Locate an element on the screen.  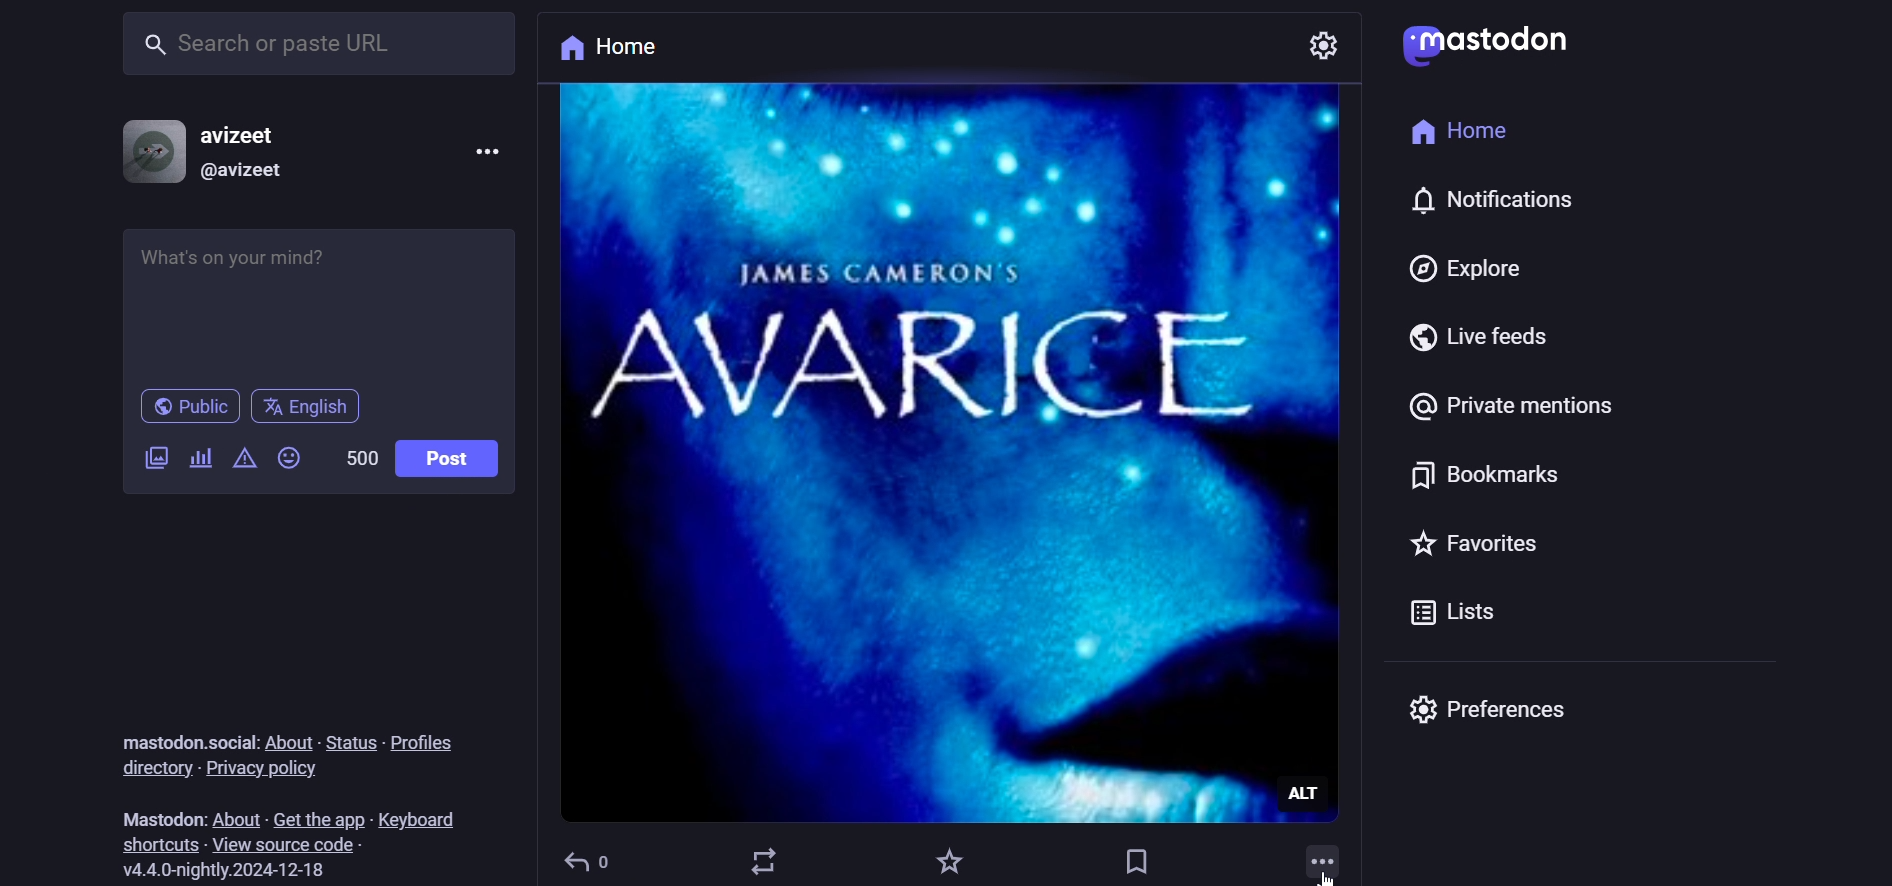
profile picture is located at coordinates (150, 147).